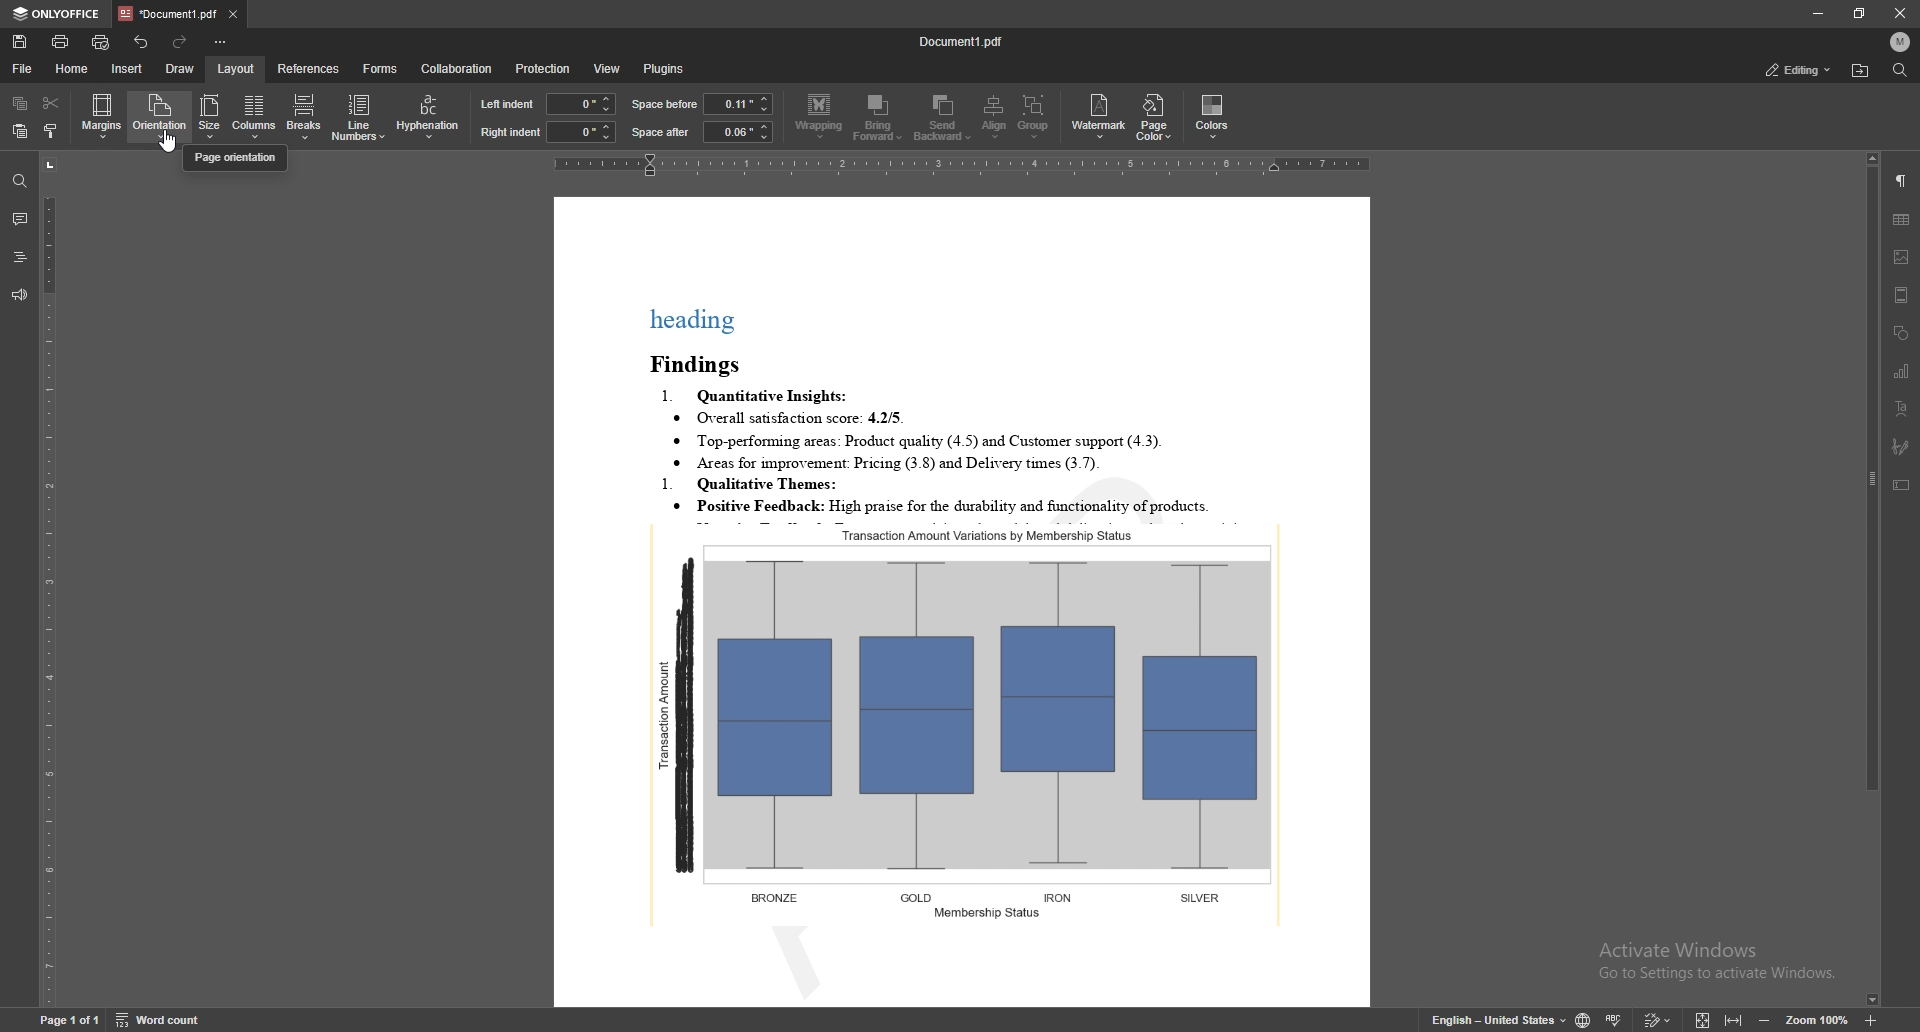  Describe the element at coordinates (1902, 371) in the screenshot. I see `chart` at that location.